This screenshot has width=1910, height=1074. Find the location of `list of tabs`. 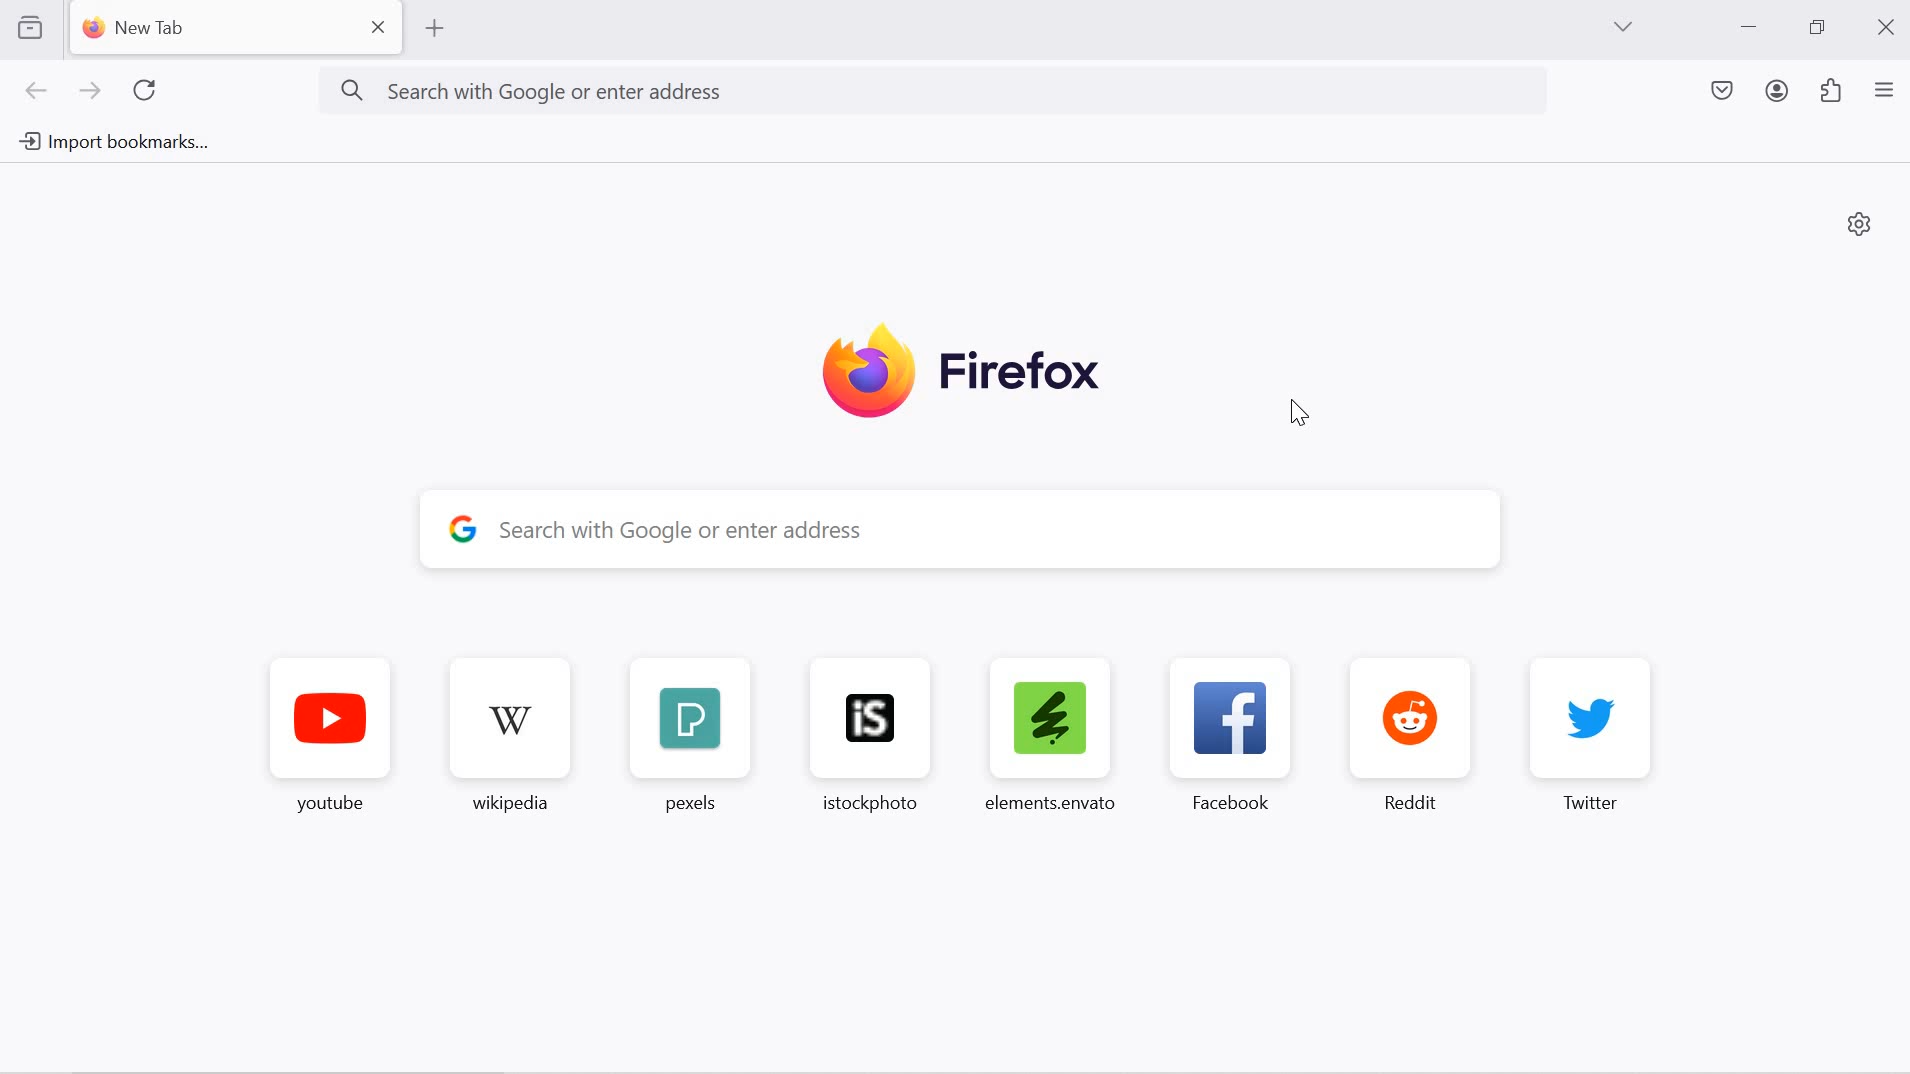

list of tabs is located at coordinates (1622, 25).